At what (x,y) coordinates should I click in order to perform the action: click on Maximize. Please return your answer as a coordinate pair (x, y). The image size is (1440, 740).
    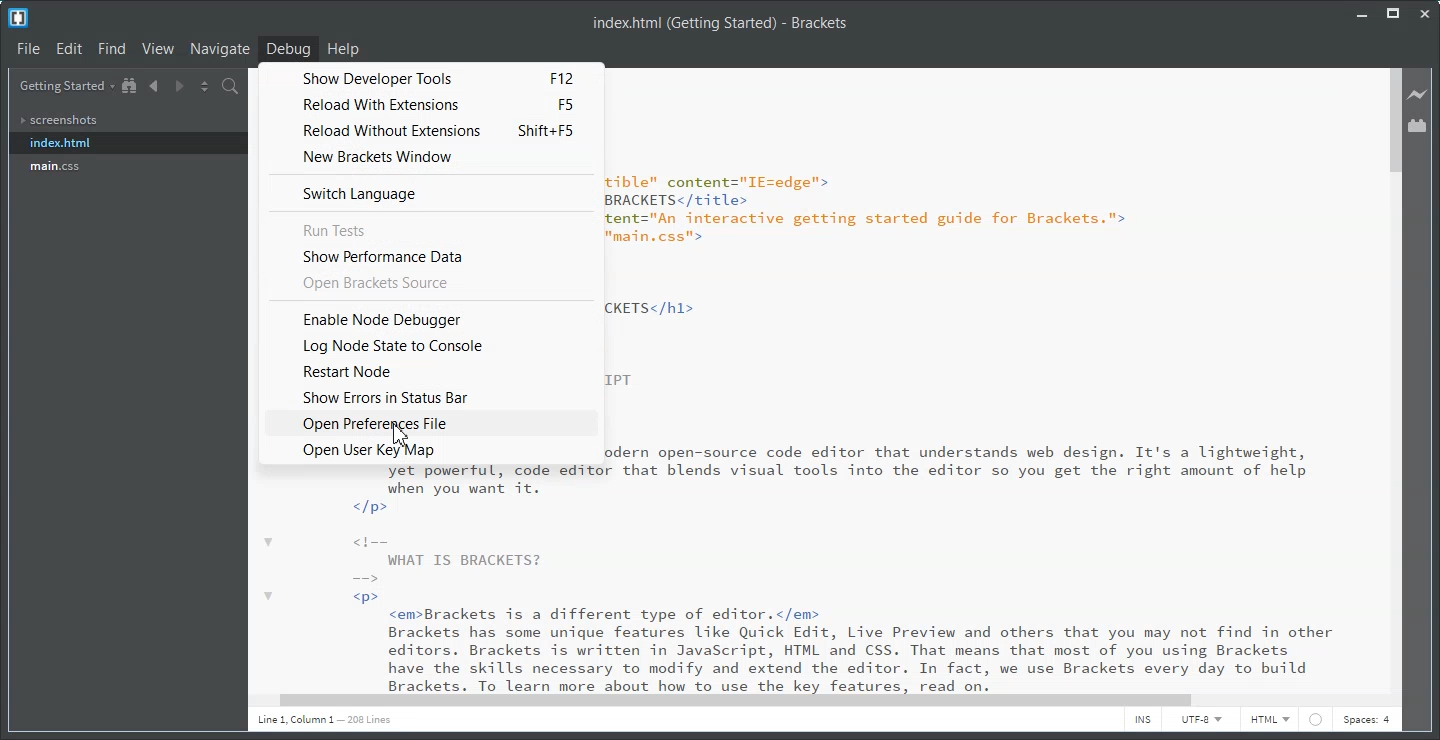
    Looking at the image, I should click on (1393, 13).